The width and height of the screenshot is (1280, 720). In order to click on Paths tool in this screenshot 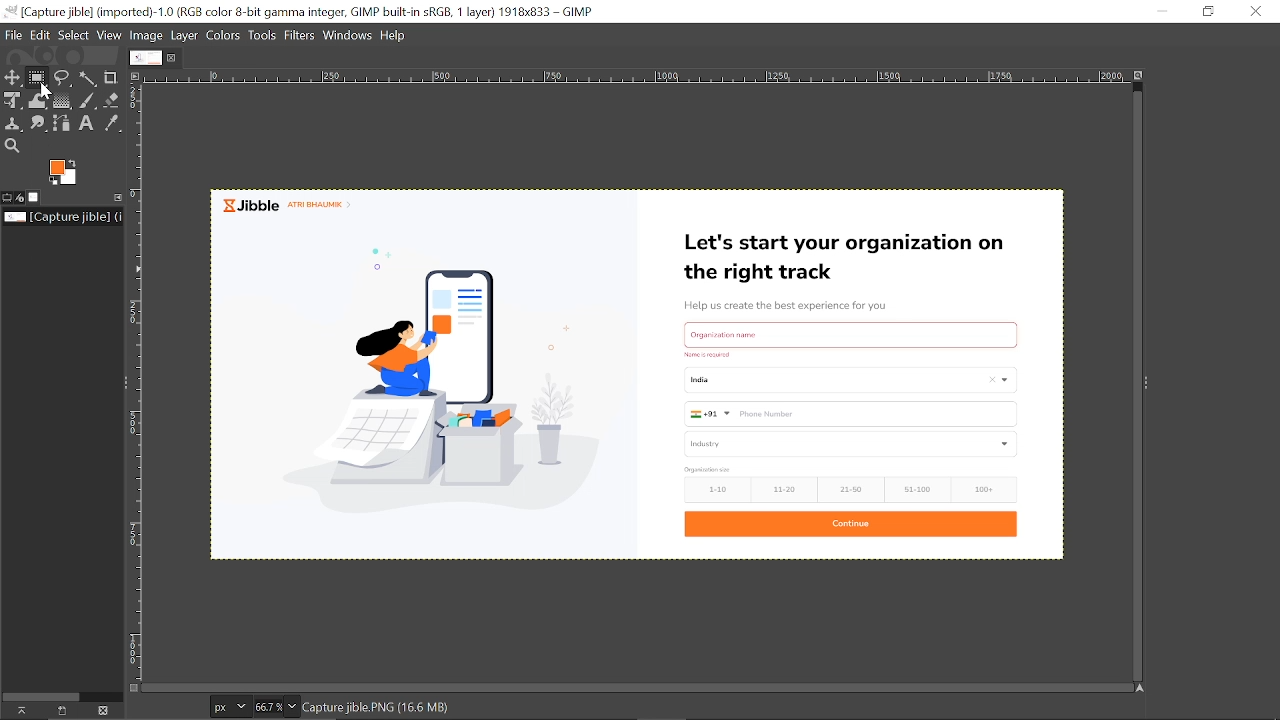, I will do `click(64, 122)`.